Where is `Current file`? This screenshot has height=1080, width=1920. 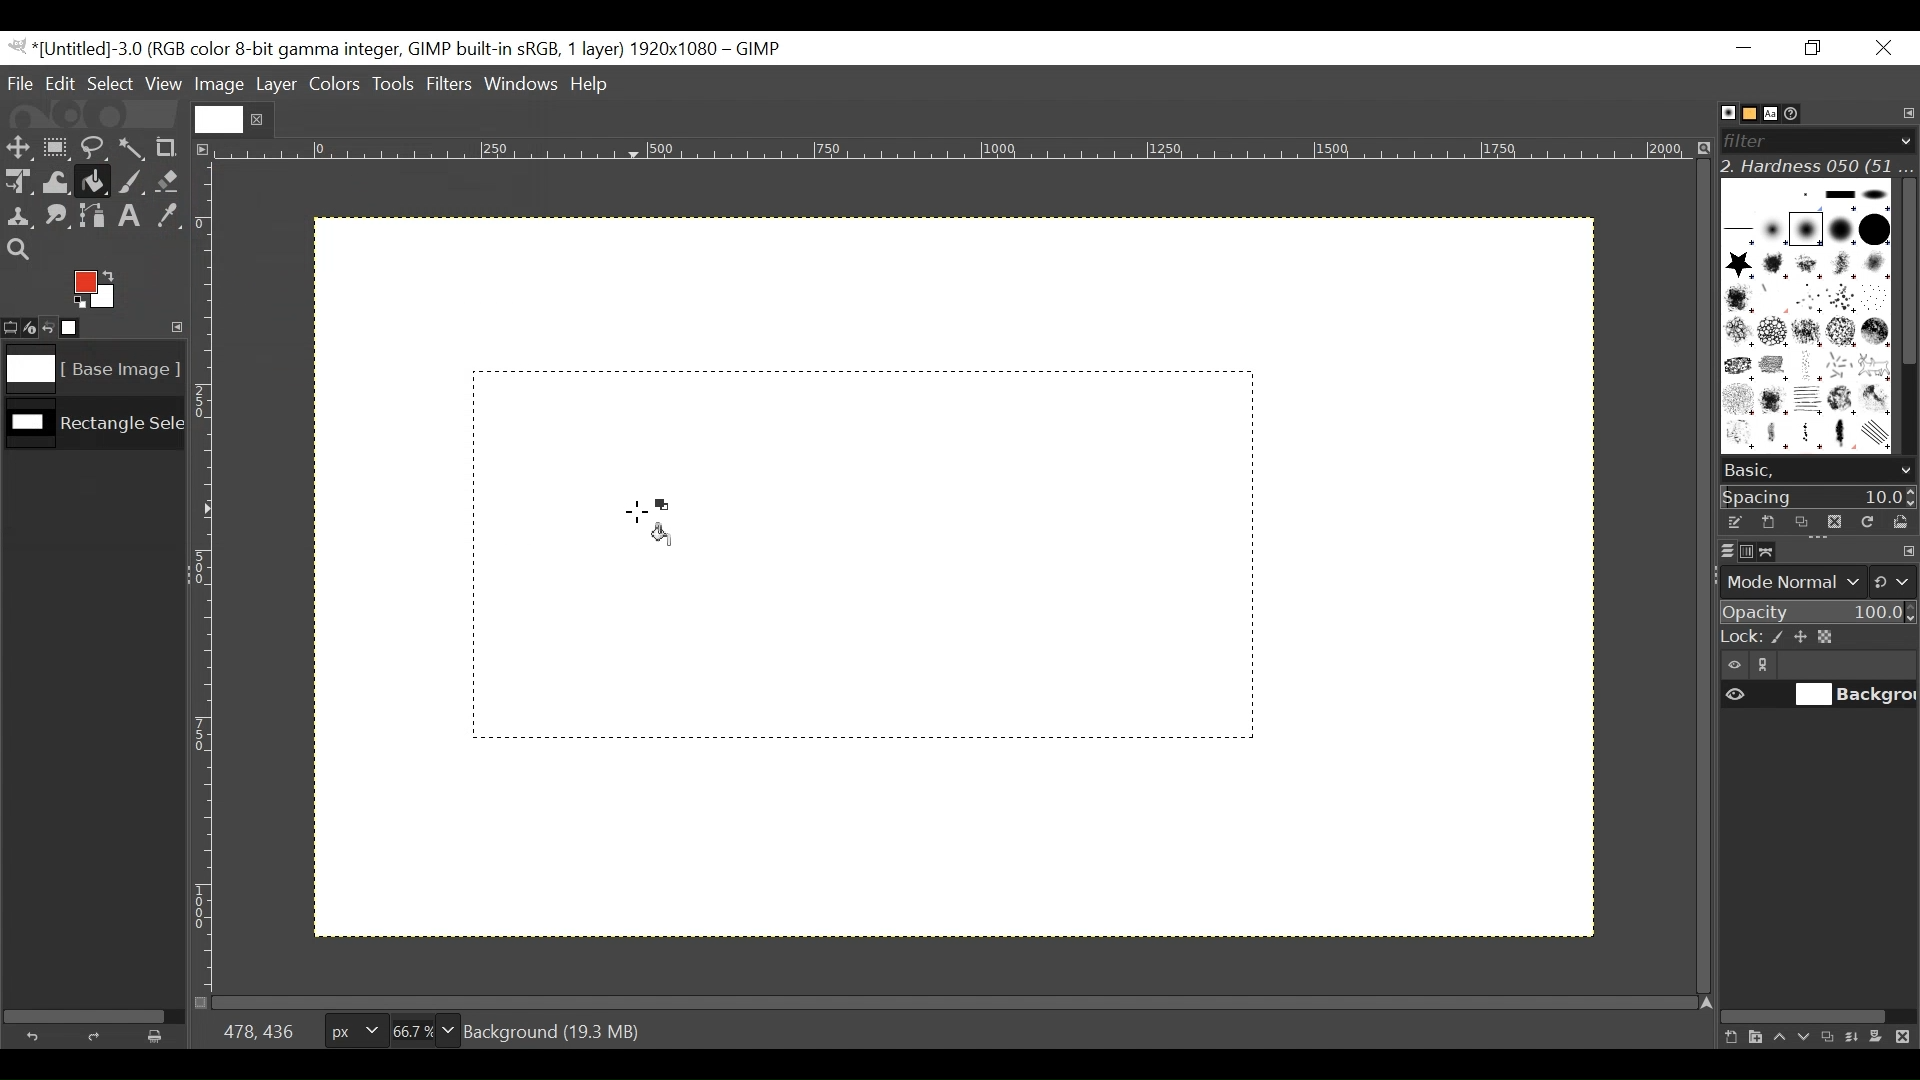 Current file is located at coordinates (219, 119).